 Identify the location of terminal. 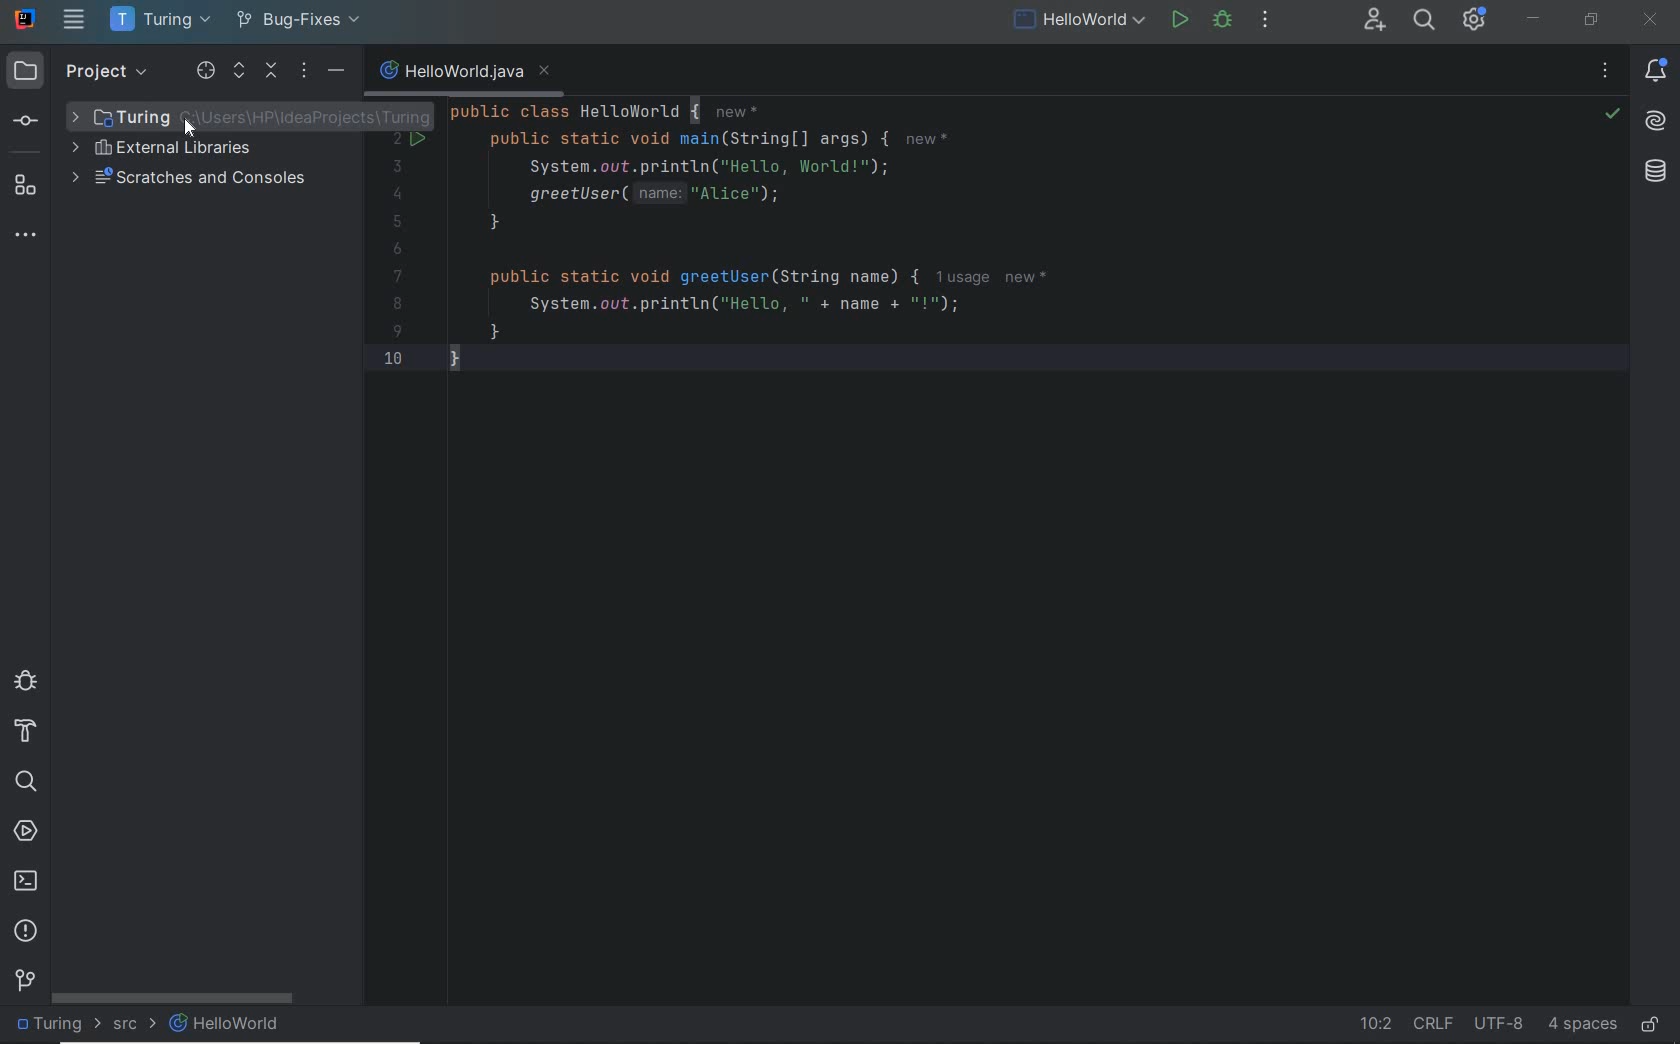
(27, 881).